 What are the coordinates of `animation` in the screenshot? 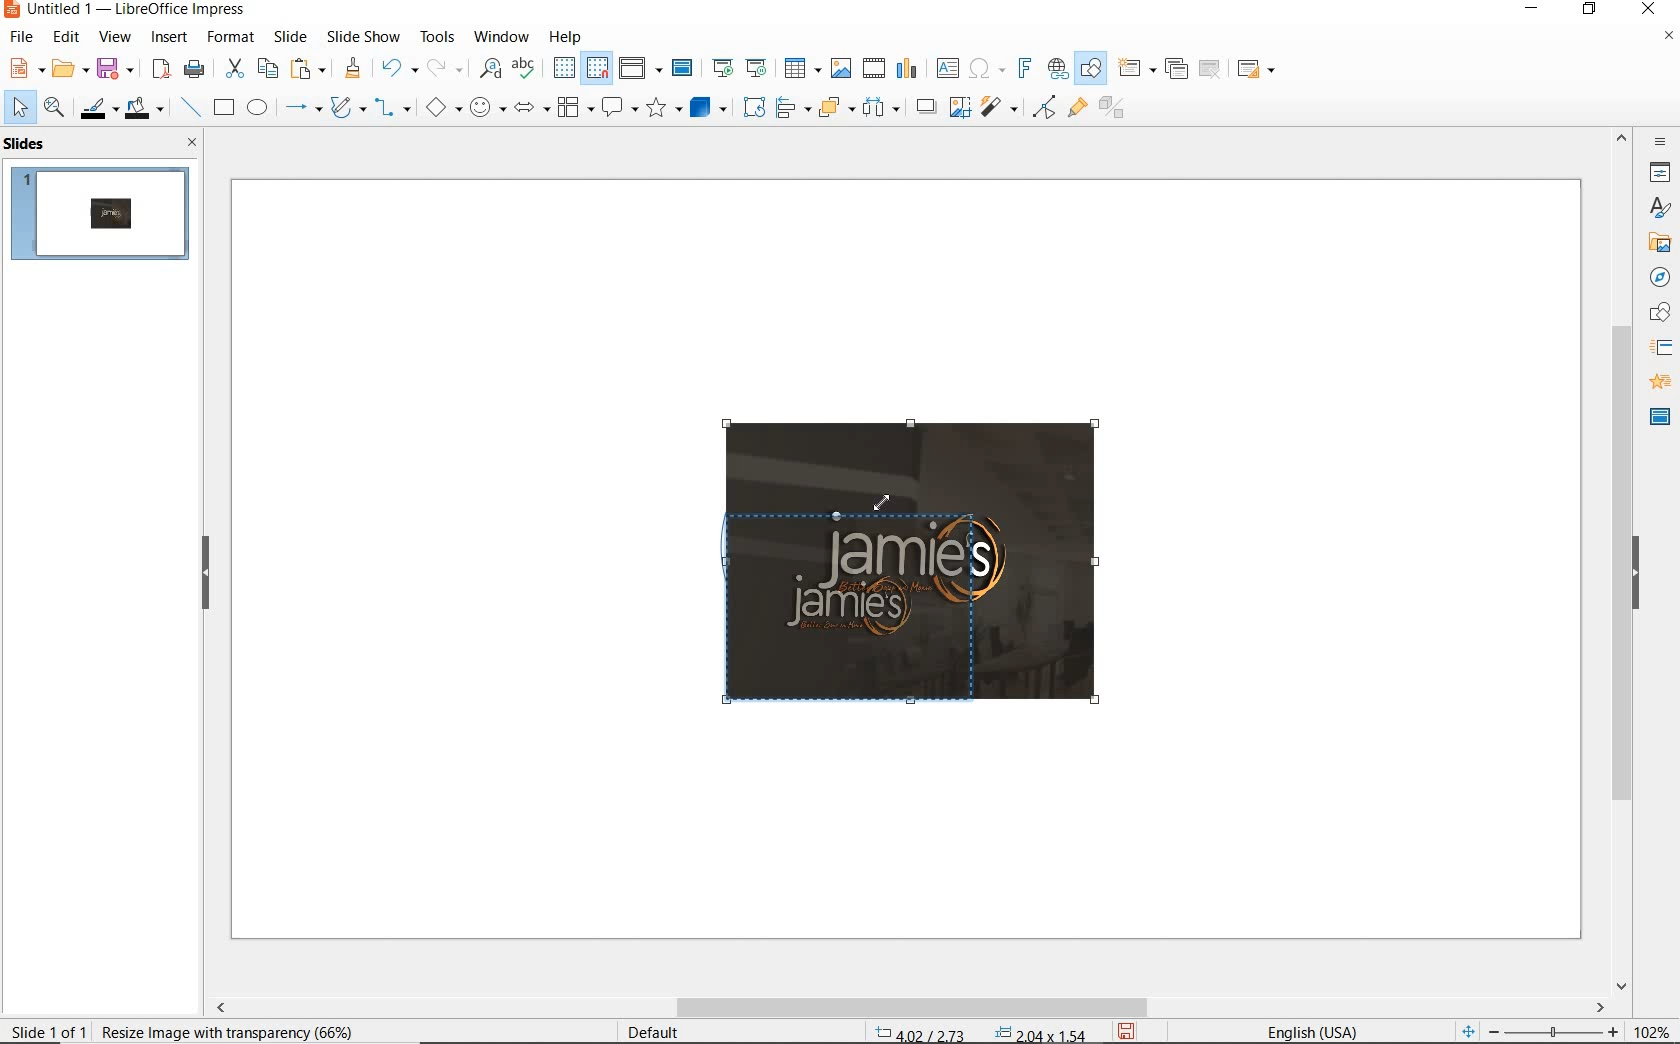 It's located at (1657, 383).